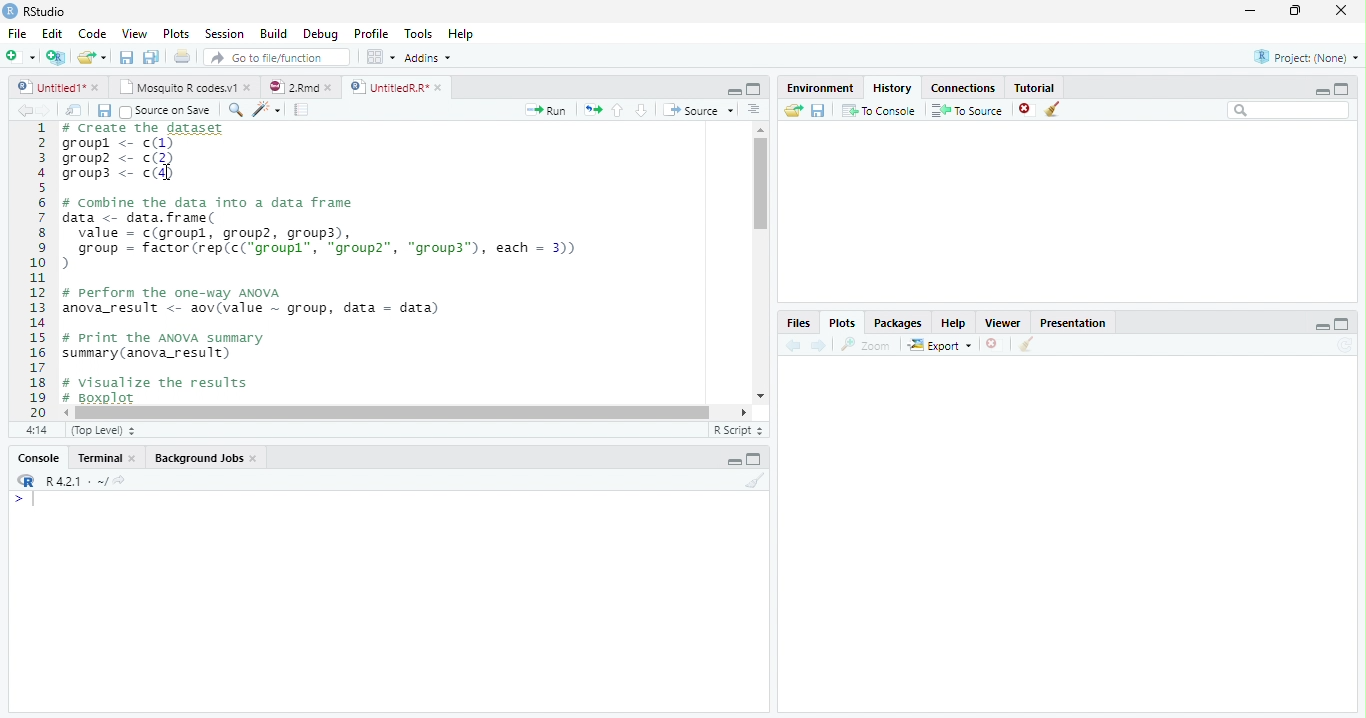 Image resolution: width=1366 pixels, height=718 pixels. What do you see at coordinates (1036, 86) in the screenshot?
I see `Tutorial` at bounding box center [1036, 86].